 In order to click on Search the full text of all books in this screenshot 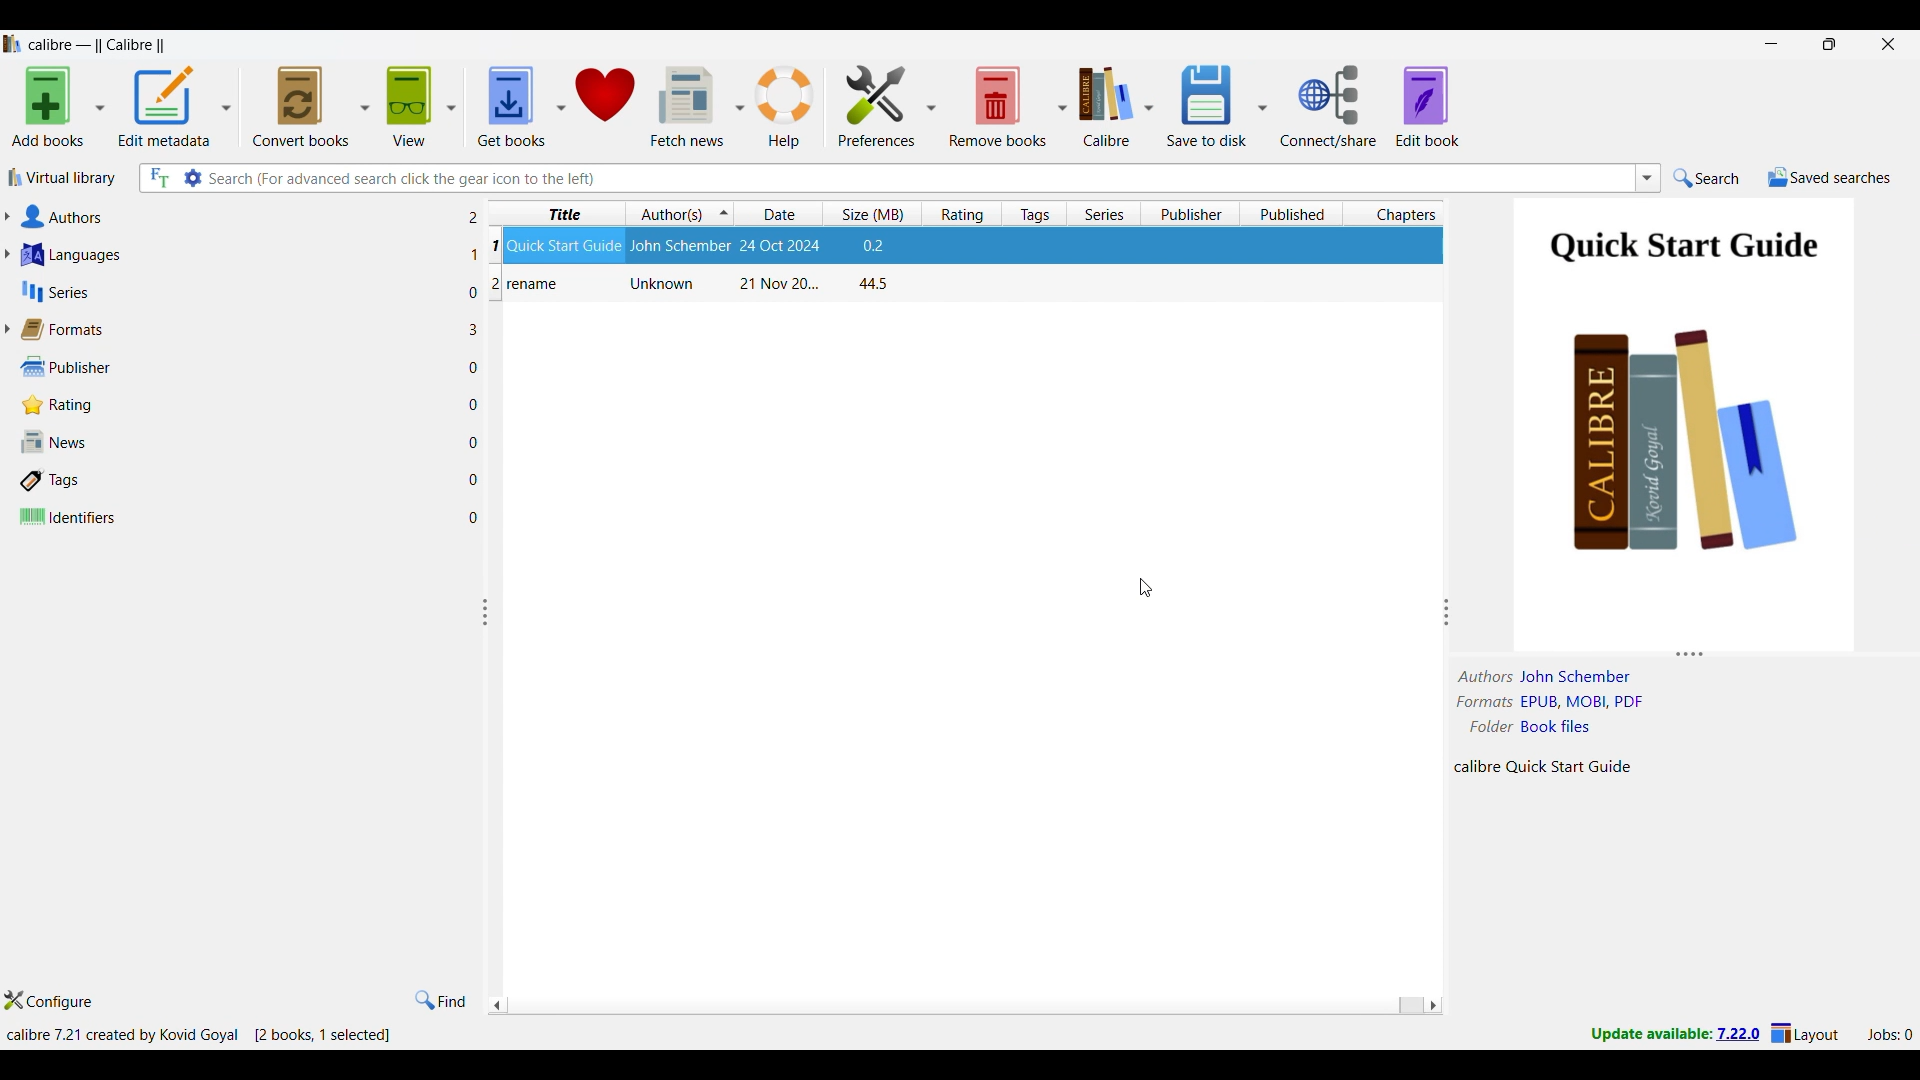, I will do `click(158, 178)`.